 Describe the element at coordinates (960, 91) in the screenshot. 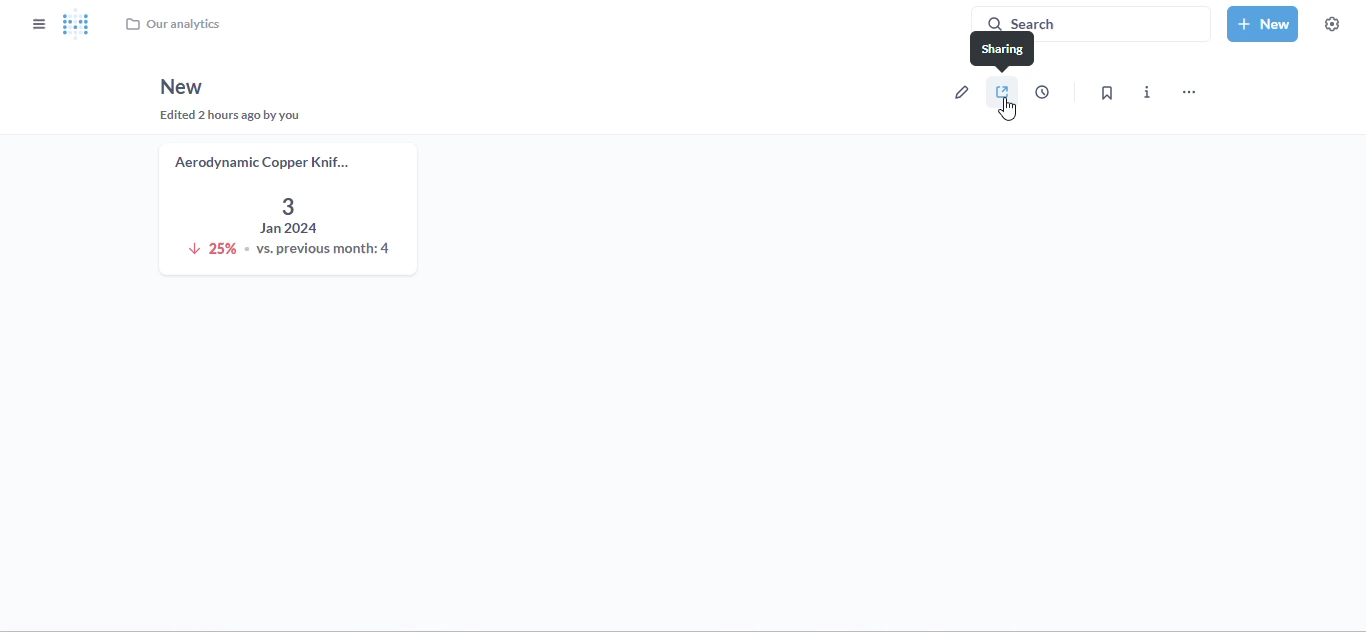

I see `edit dashboard` at that location.